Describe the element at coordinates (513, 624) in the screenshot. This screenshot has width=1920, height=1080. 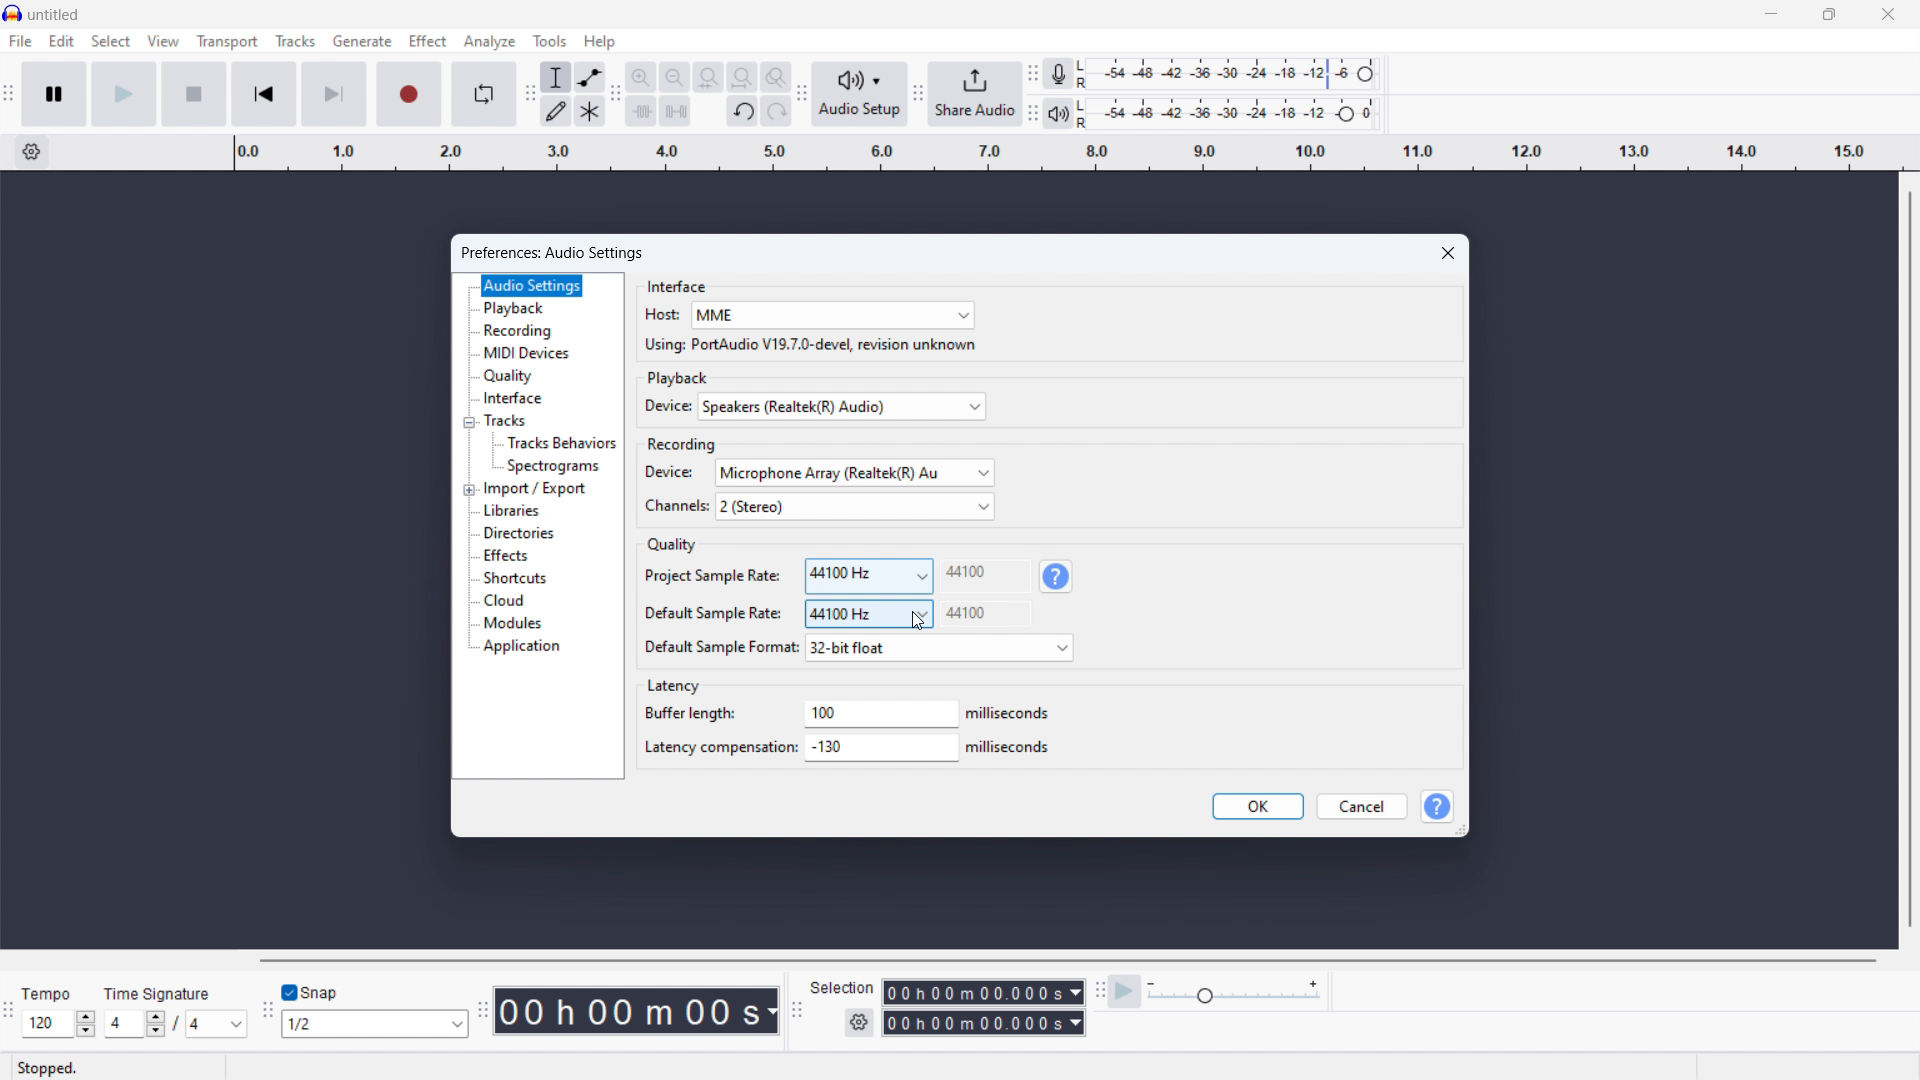
I see `modules` at that location.